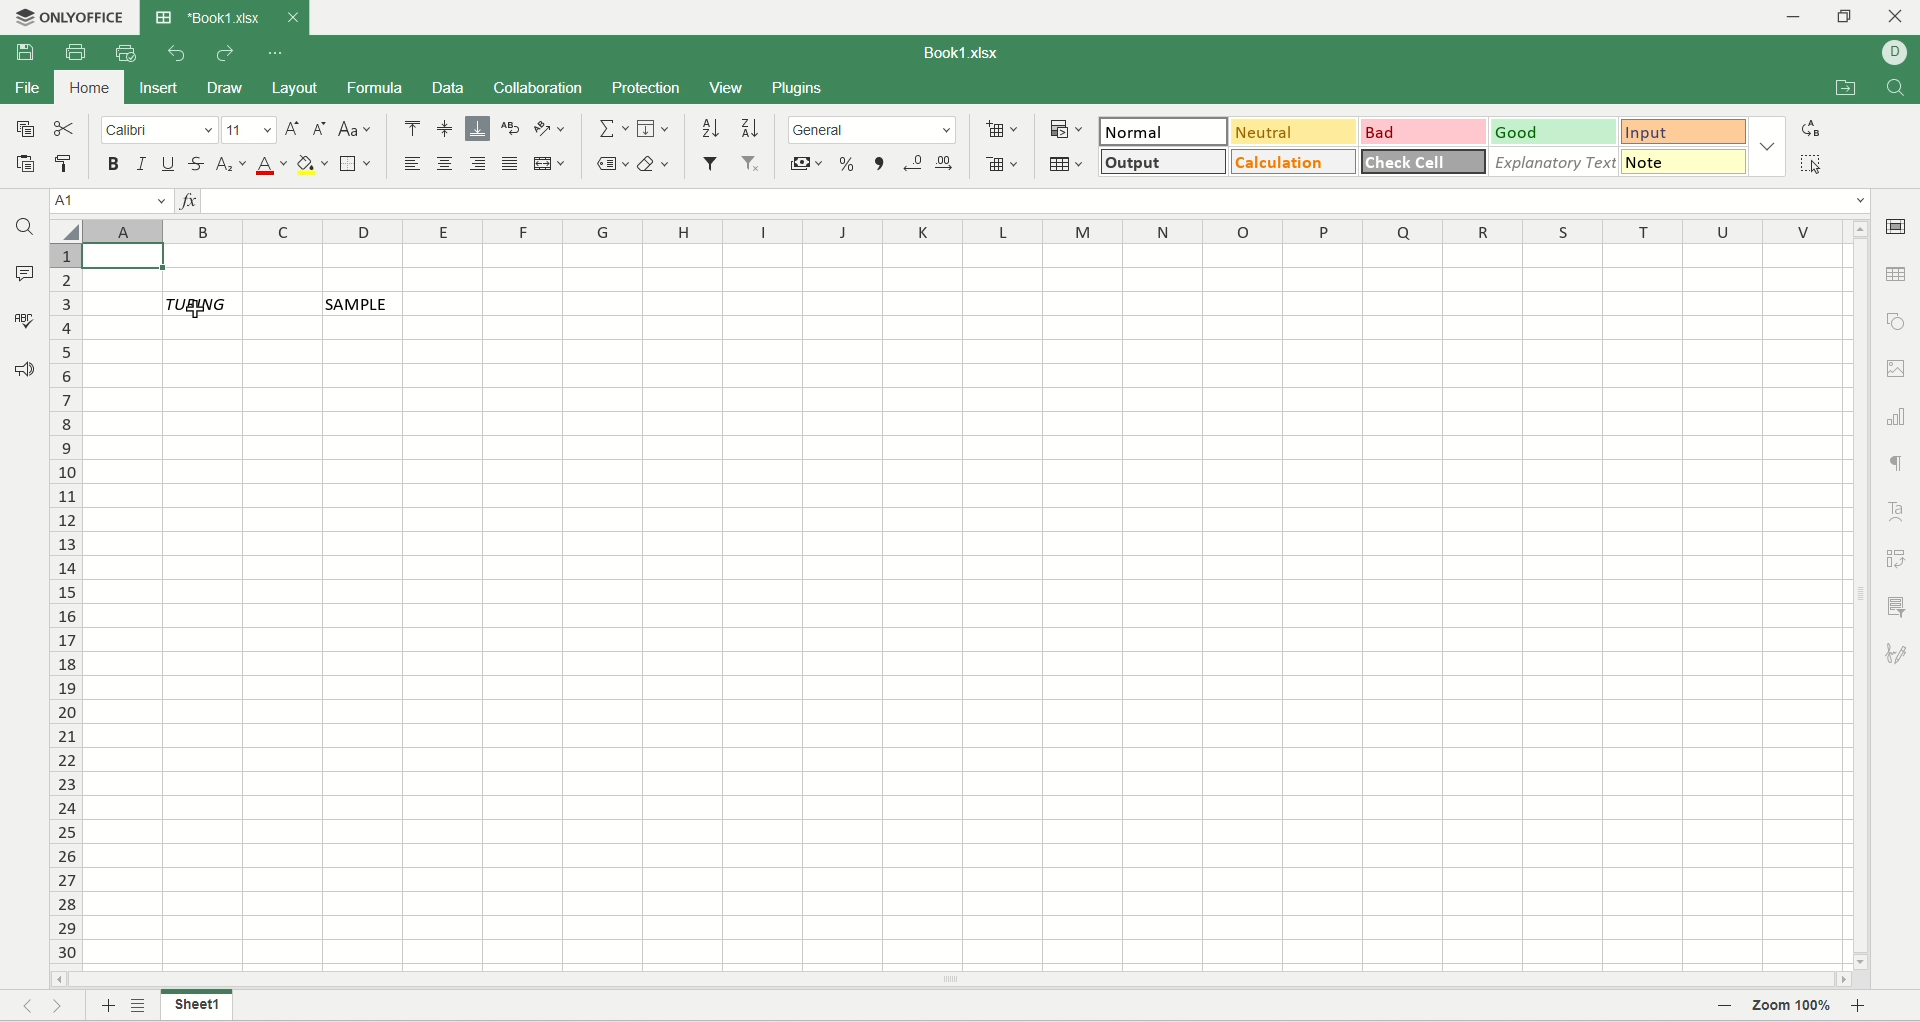 The image size is (1920, 1022). I want to click on formula, so click(377, 90).